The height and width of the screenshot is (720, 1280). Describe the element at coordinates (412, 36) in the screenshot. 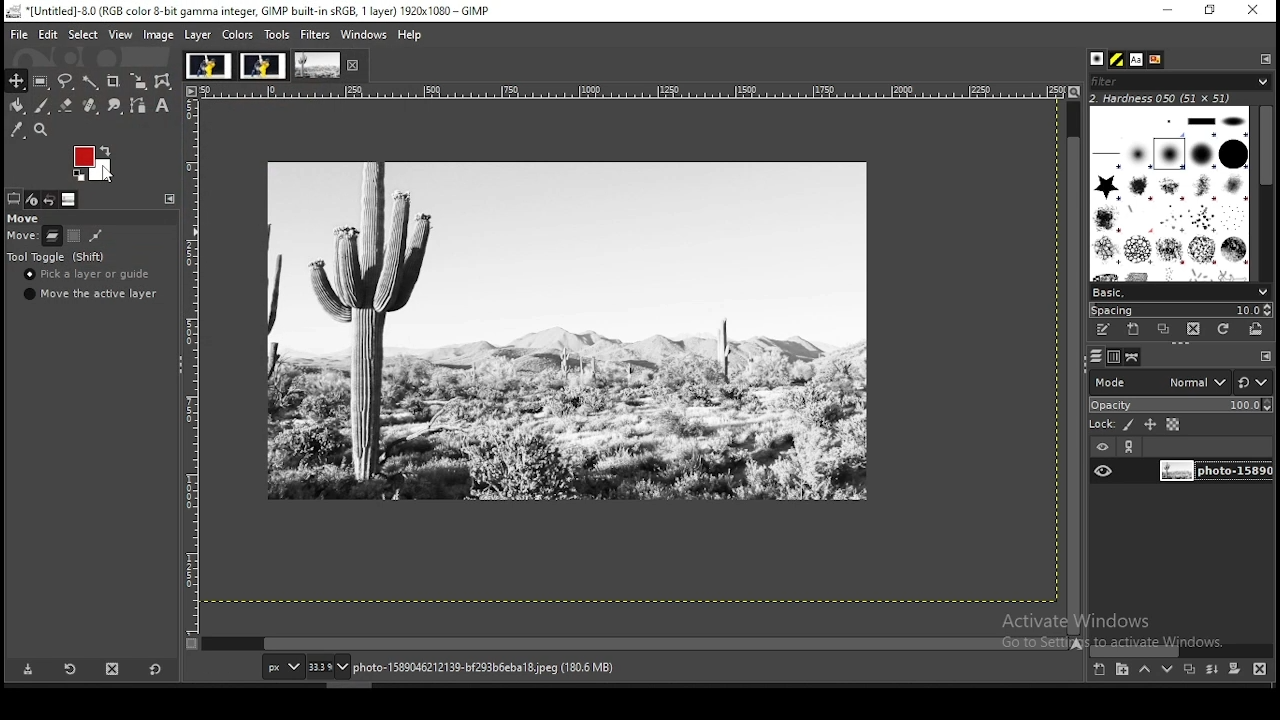

I see `help` at that location.